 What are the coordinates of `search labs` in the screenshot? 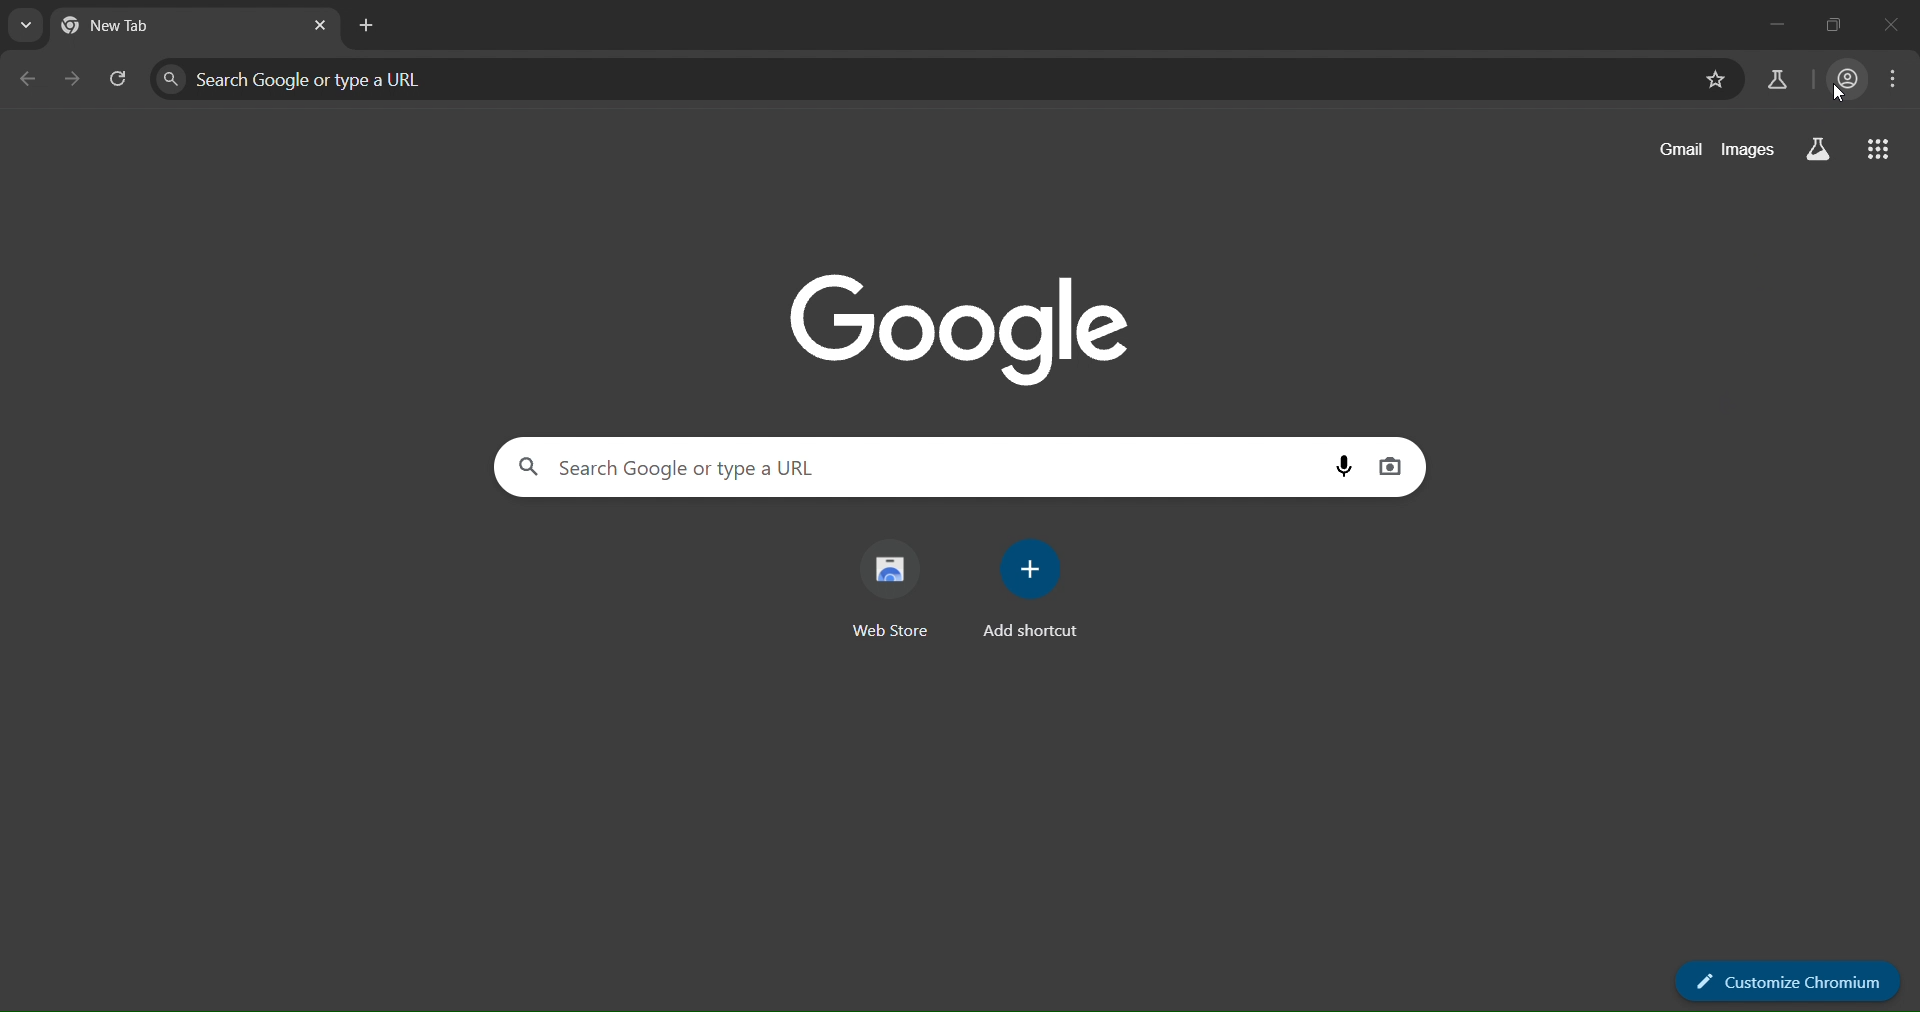 It's located at (1811, 148).